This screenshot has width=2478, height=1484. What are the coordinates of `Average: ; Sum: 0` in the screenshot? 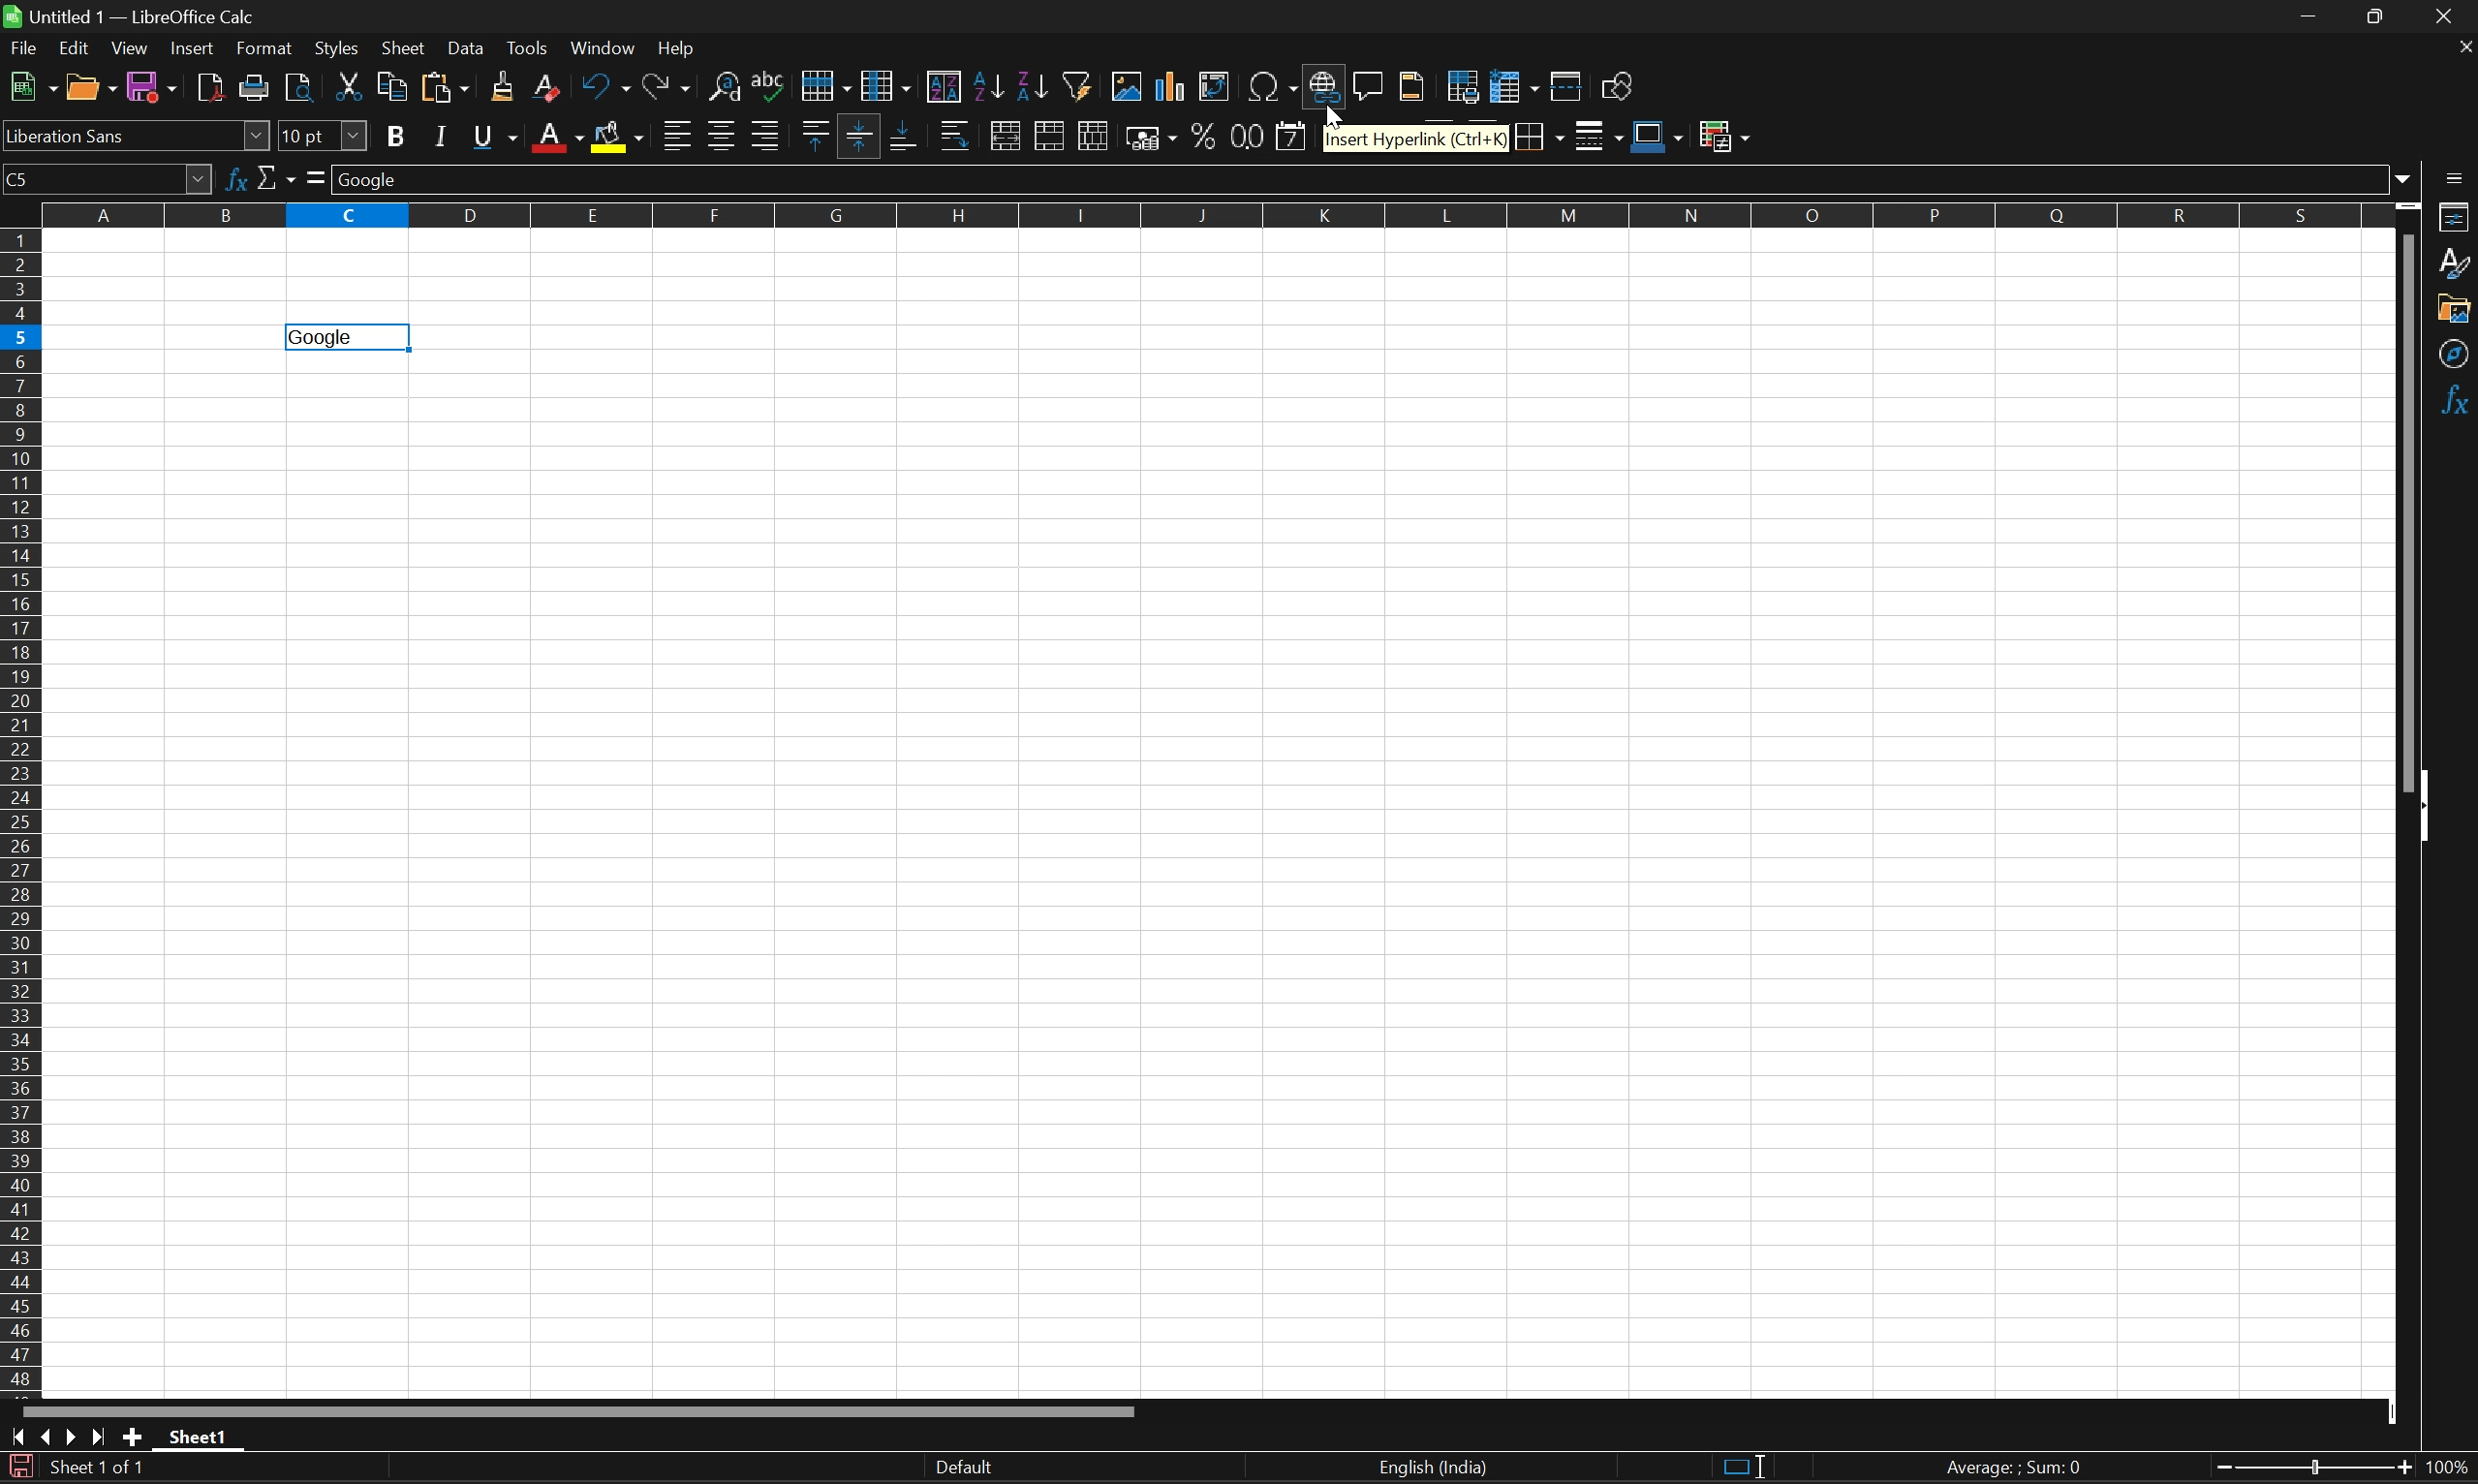 It's located at (2018, 1469).